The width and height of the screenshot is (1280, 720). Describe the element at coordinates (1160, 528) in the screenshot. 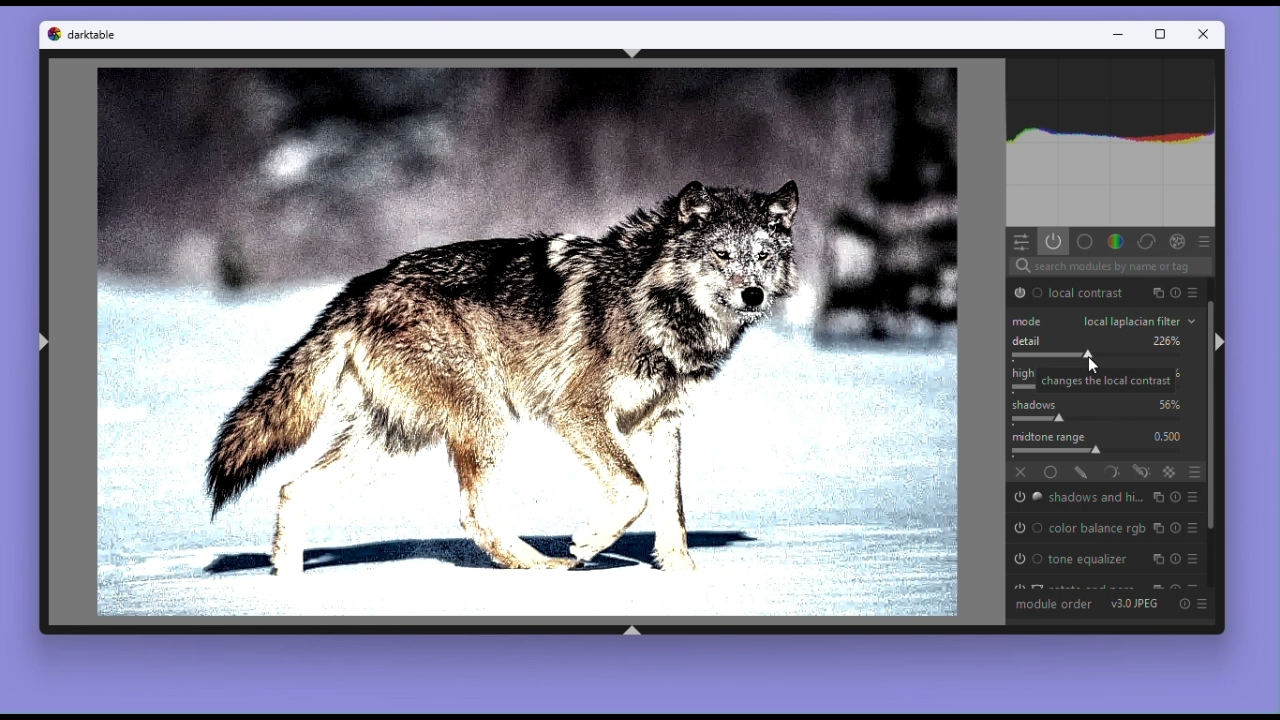

I see `Multiple instance` at that location.